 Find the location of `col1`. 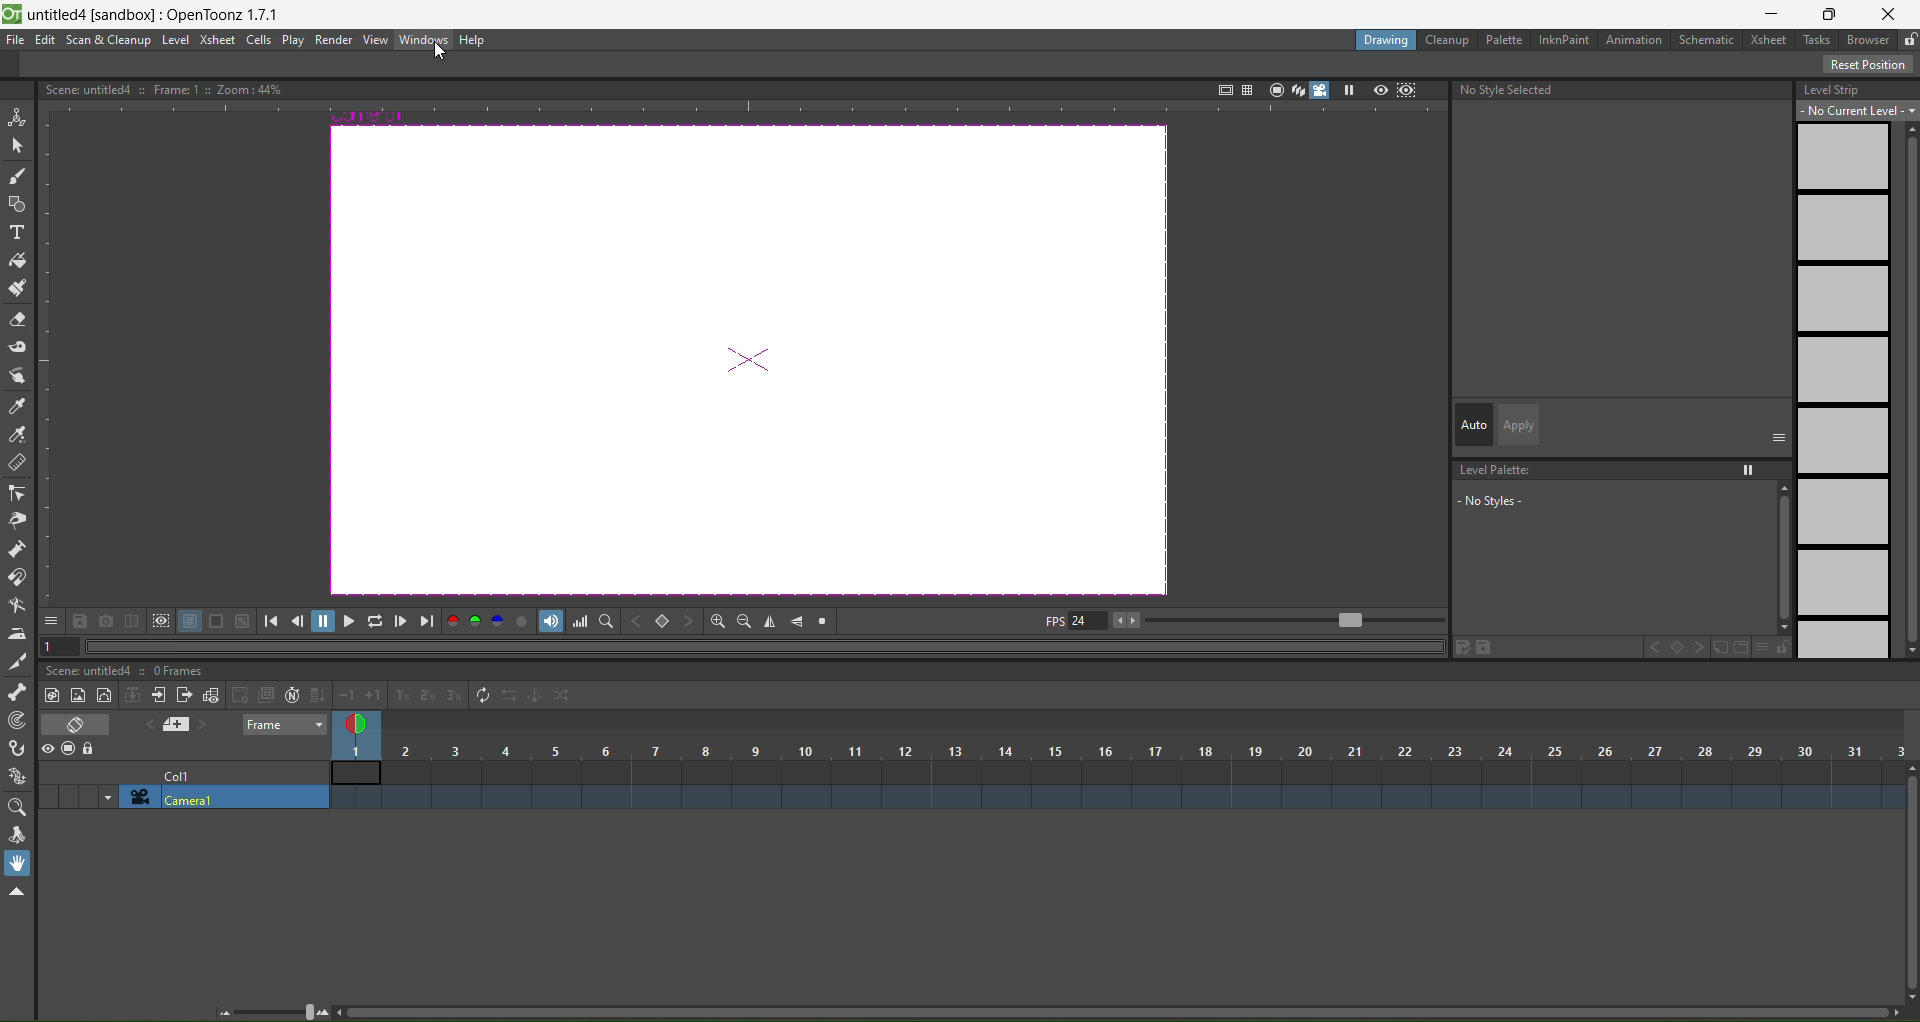

col1 is located at coordinates (187, 774).